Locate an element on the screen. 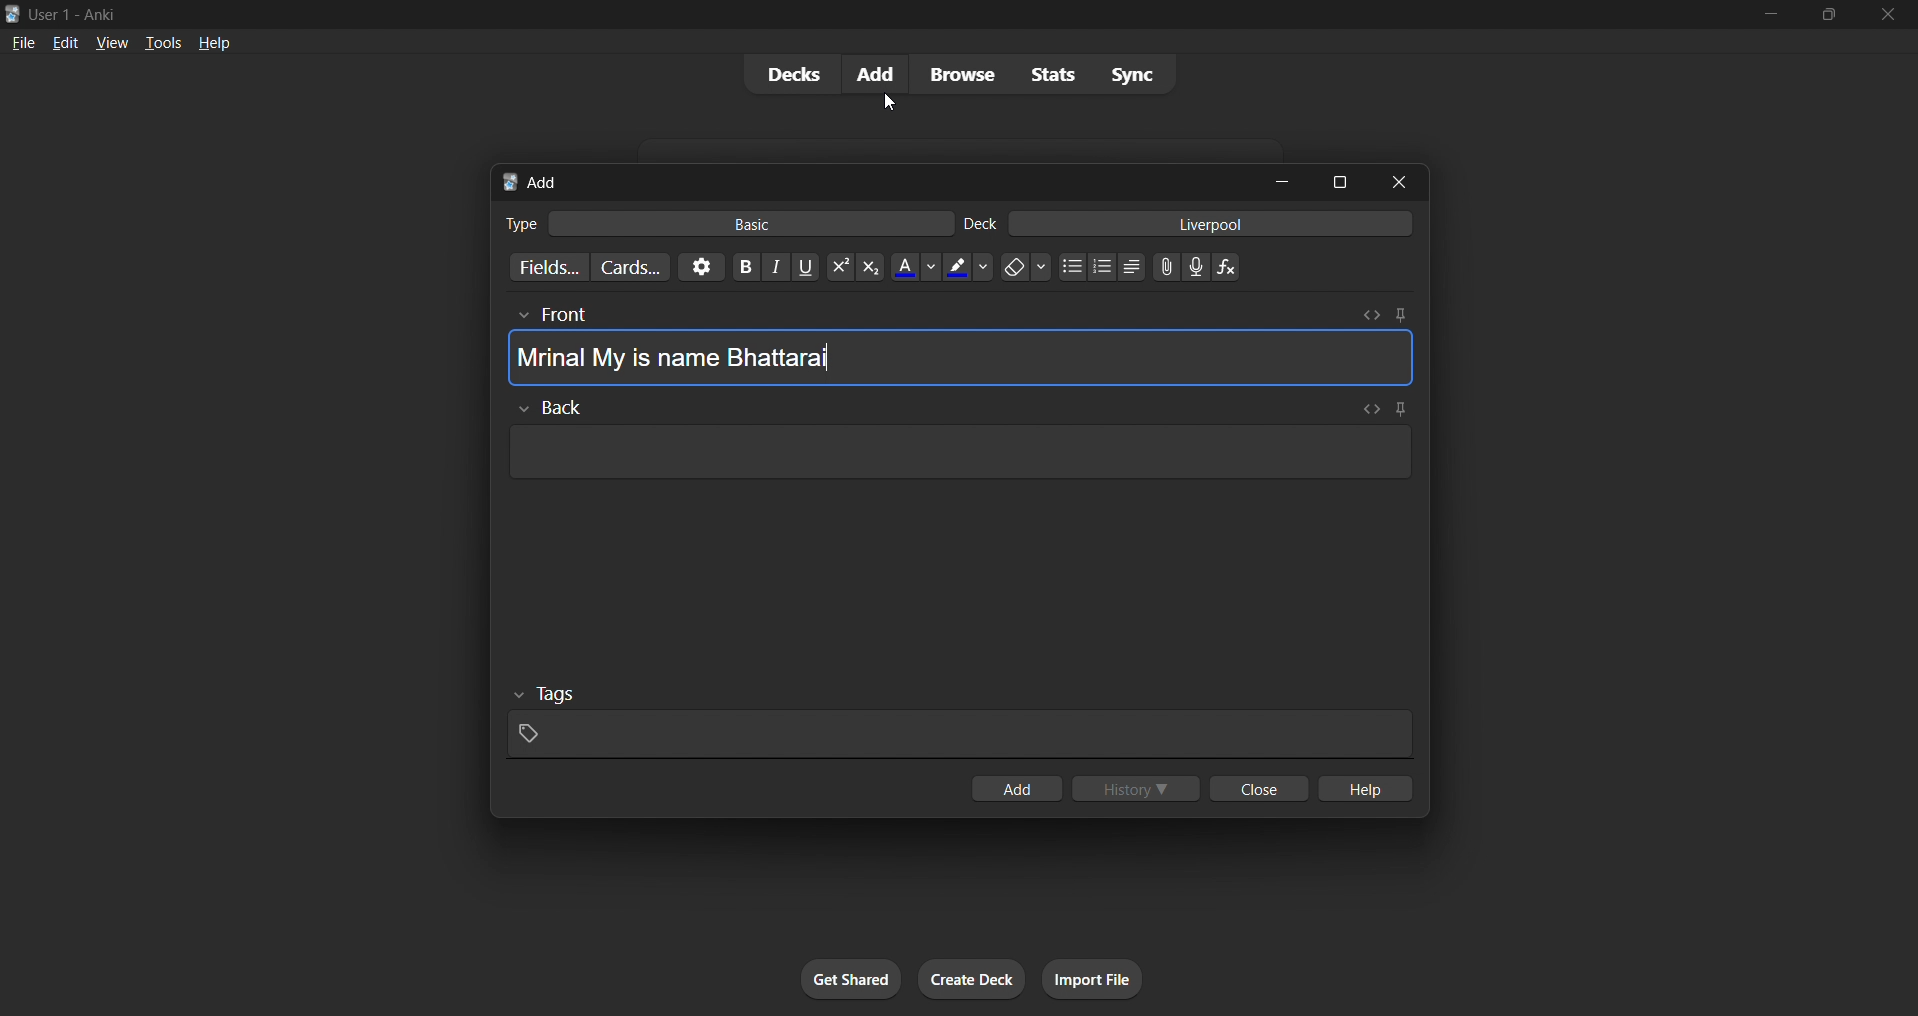  insert photos is located at coordinates (1162, 266).